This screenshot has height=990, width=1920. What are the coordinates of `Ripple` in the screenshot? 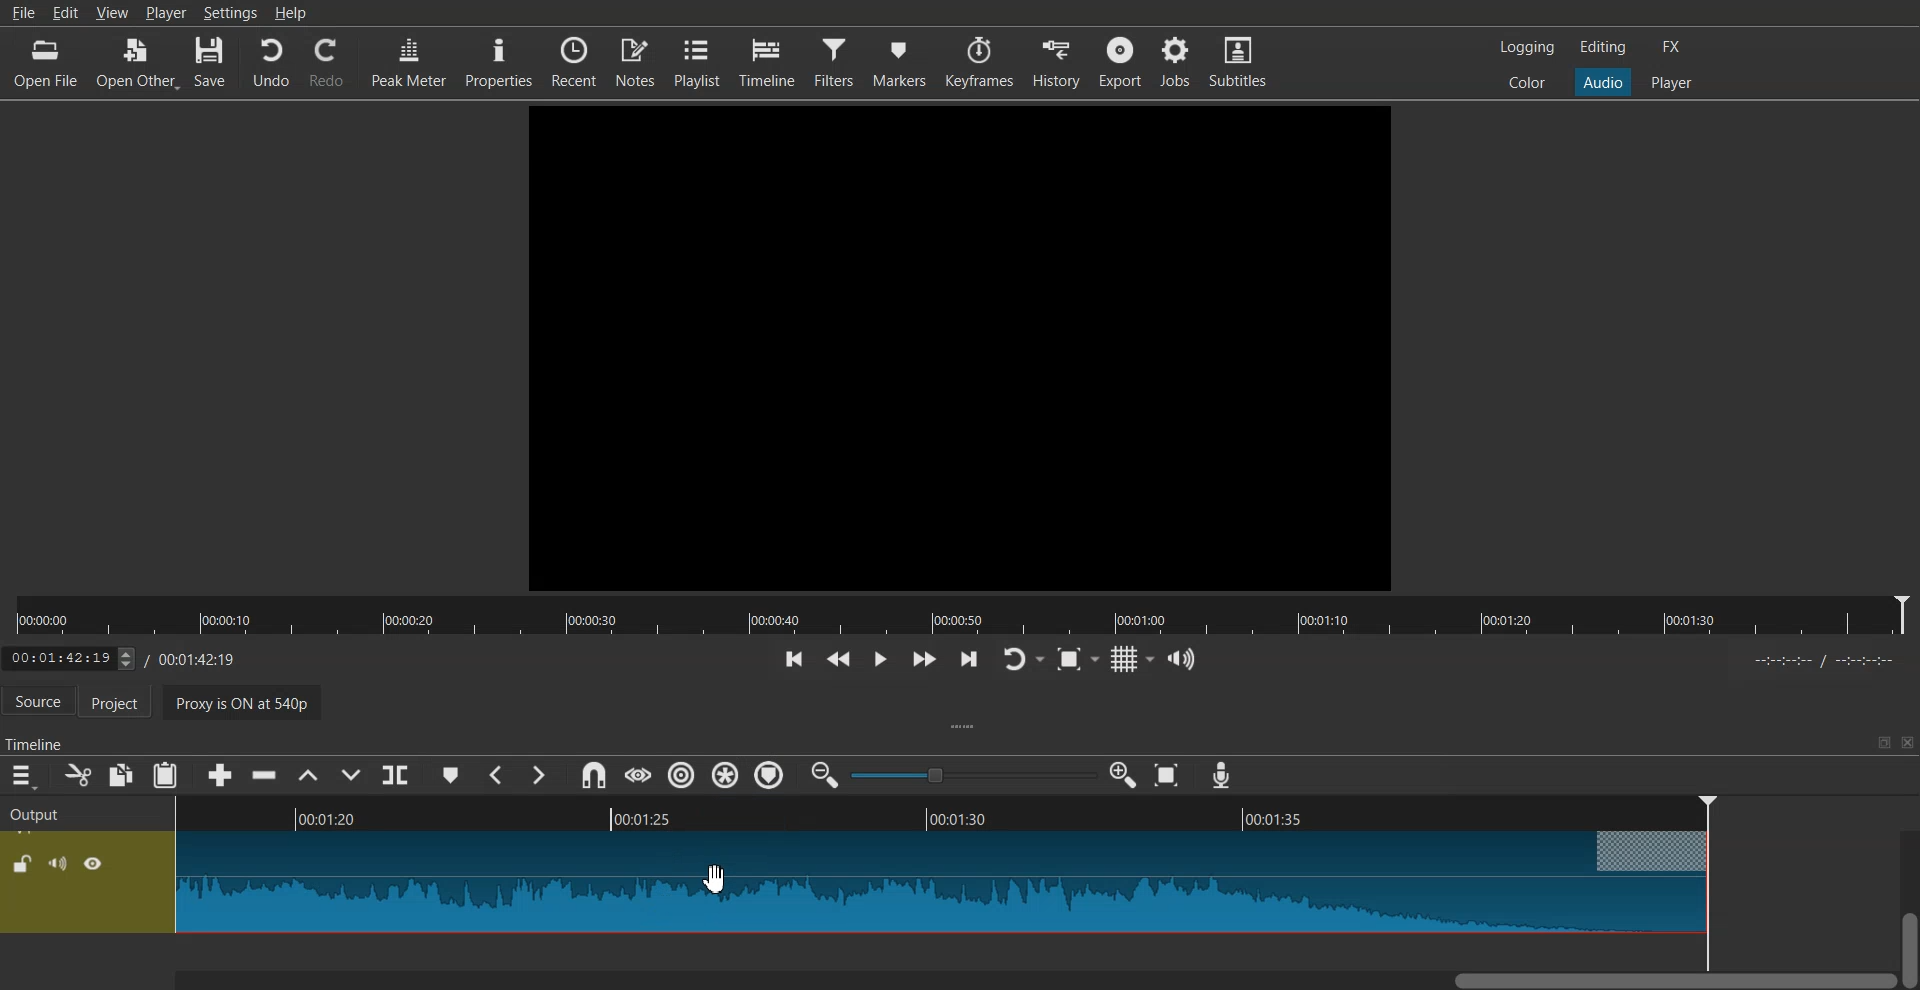 It's located at (684, 776).